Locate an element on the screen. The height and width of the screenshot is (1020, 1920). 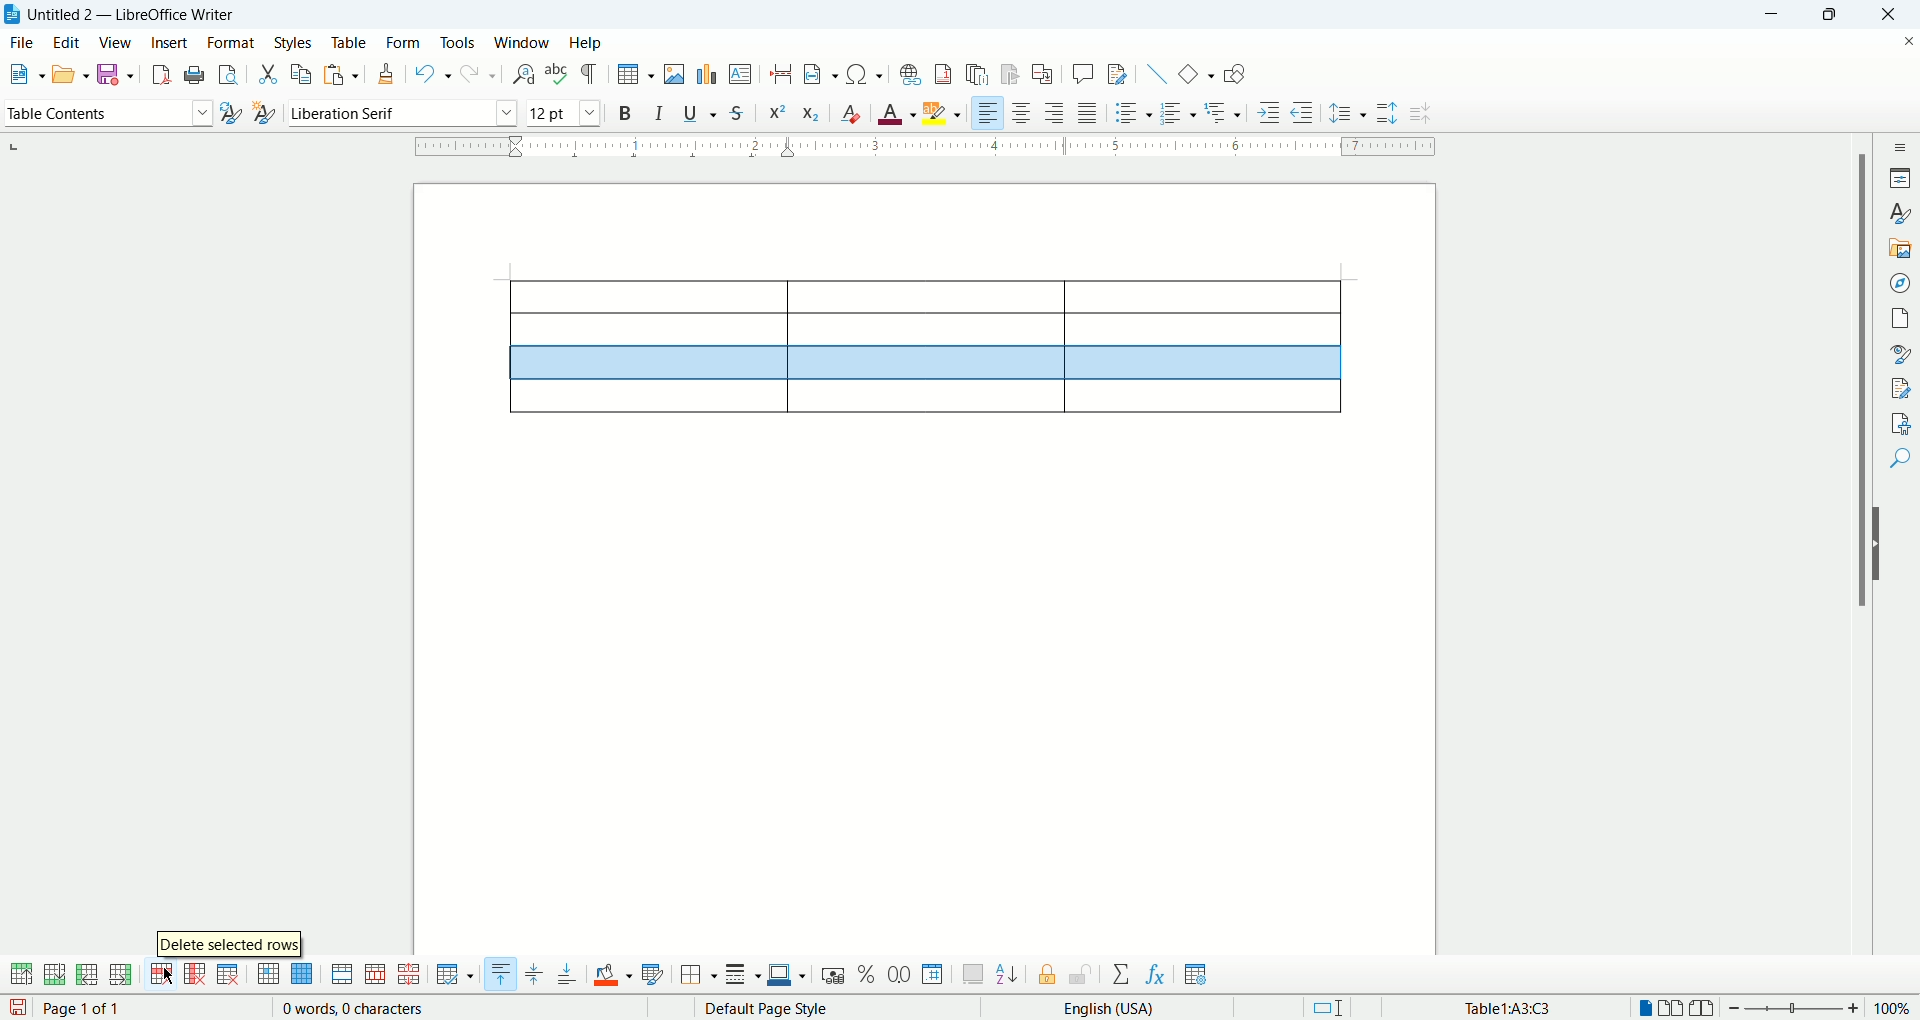
bold is located at coordinates (625, 112).